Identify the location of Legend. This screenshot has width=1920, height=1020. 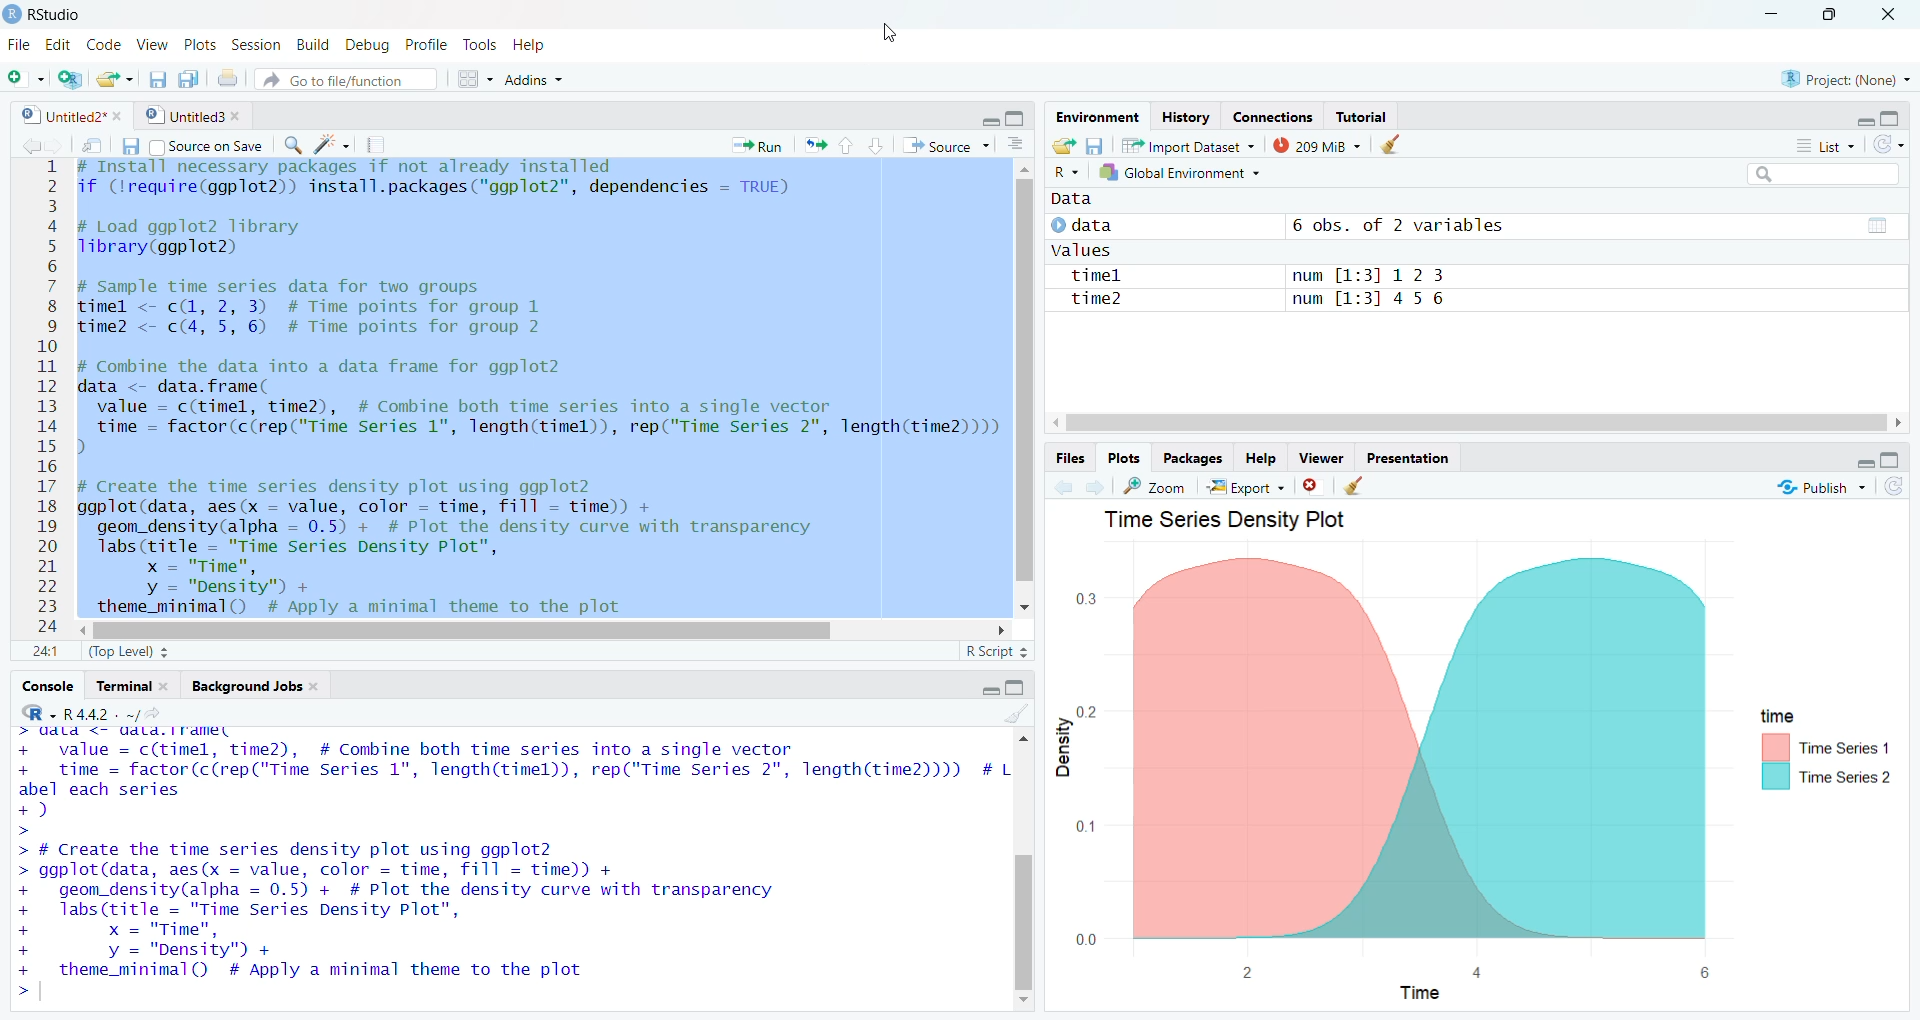
(1826, 750).